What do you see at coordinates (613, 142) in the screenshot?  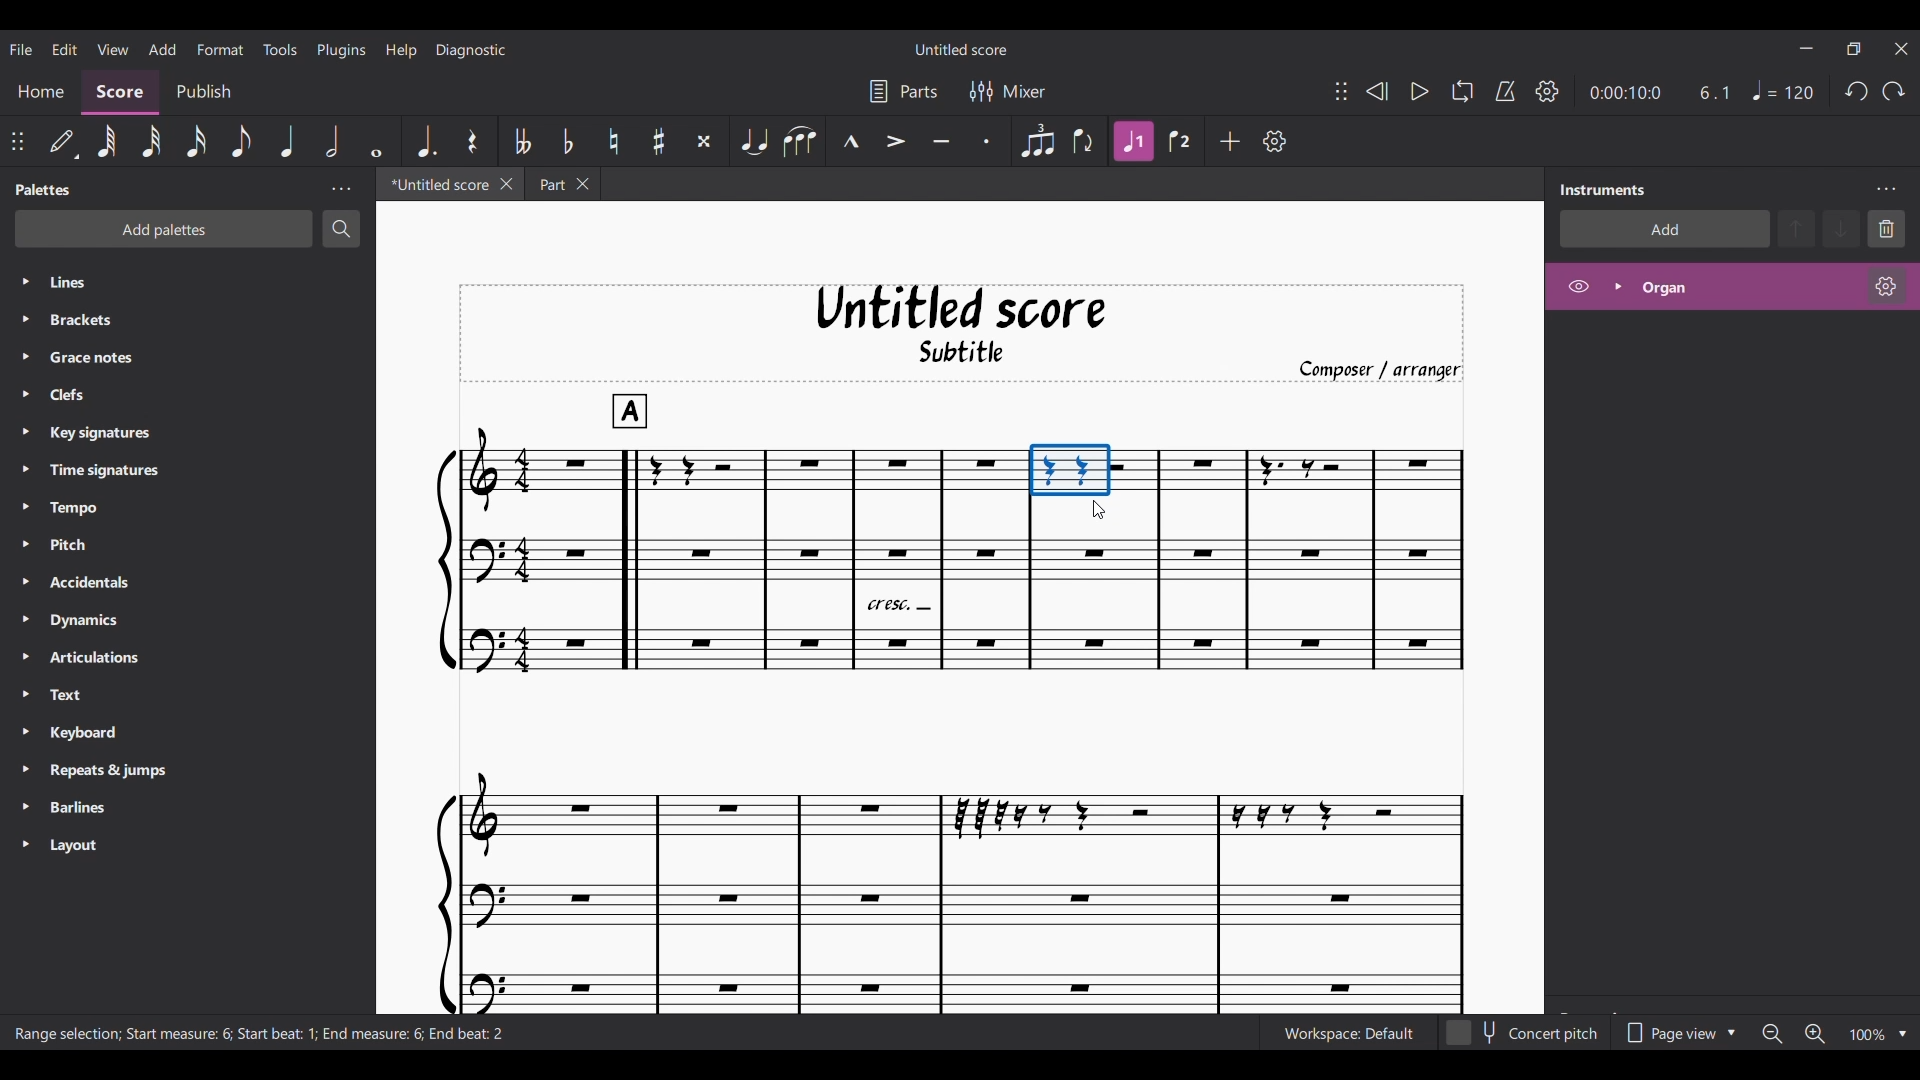 I see `Toggle natural` at bounding box center [613, 142].